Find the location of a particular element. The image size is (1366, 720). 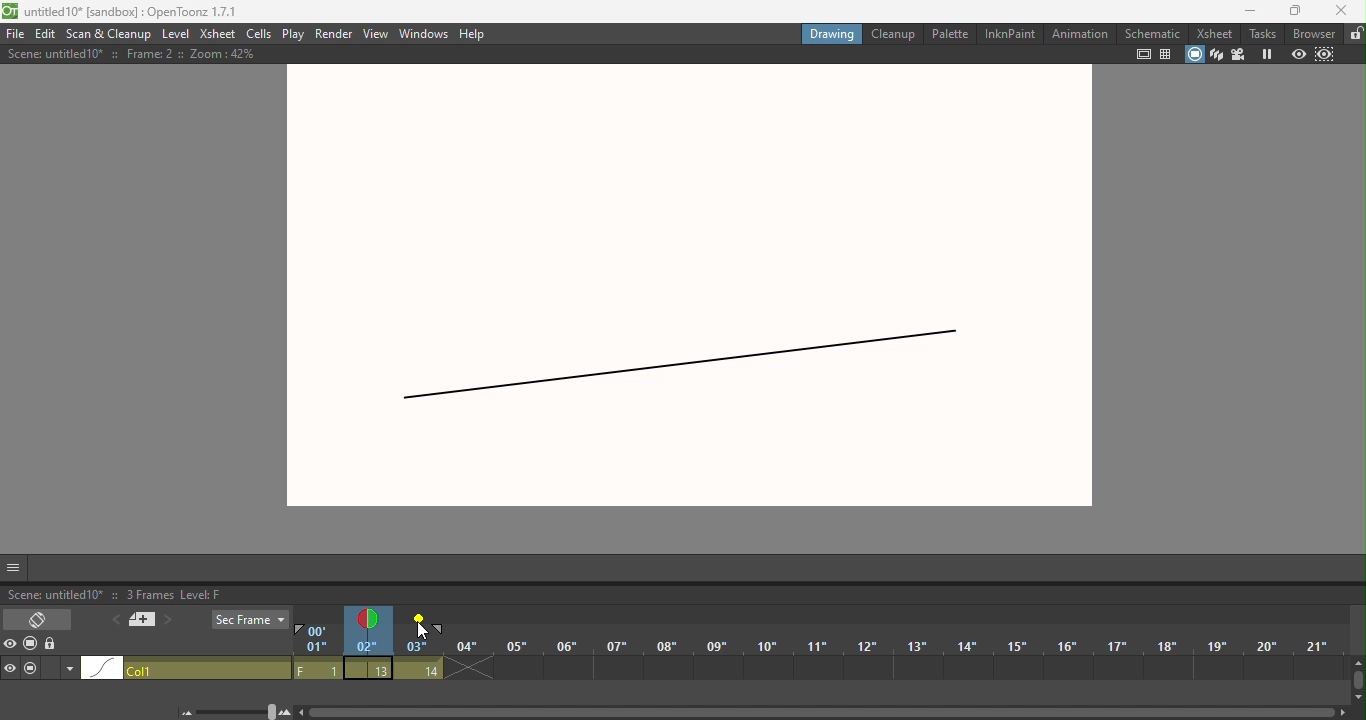

Preview visibility toggle all is located at coordinates (10, 646).